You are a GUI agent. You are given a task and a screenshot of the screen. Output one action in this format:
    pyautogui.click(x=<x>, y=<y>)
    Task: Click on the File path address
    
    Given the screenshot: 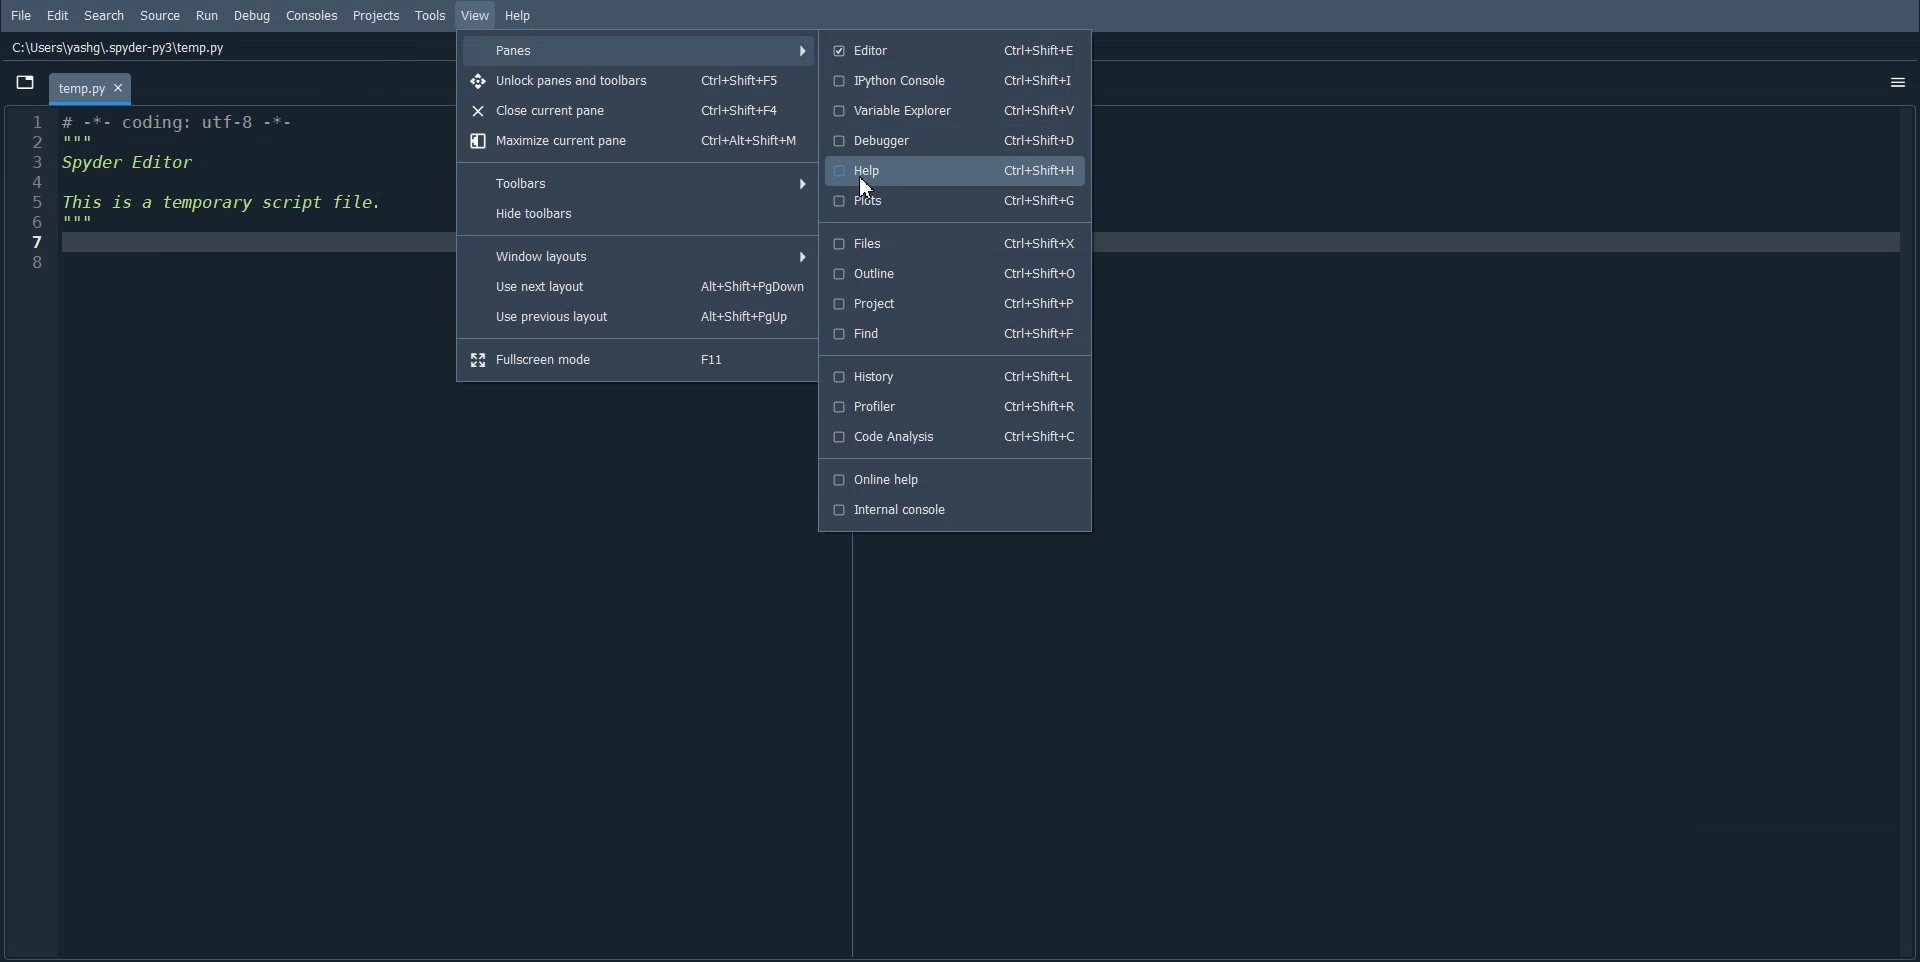 What is the action you would take?
    pyautogui.click(x=119, y=48)
    